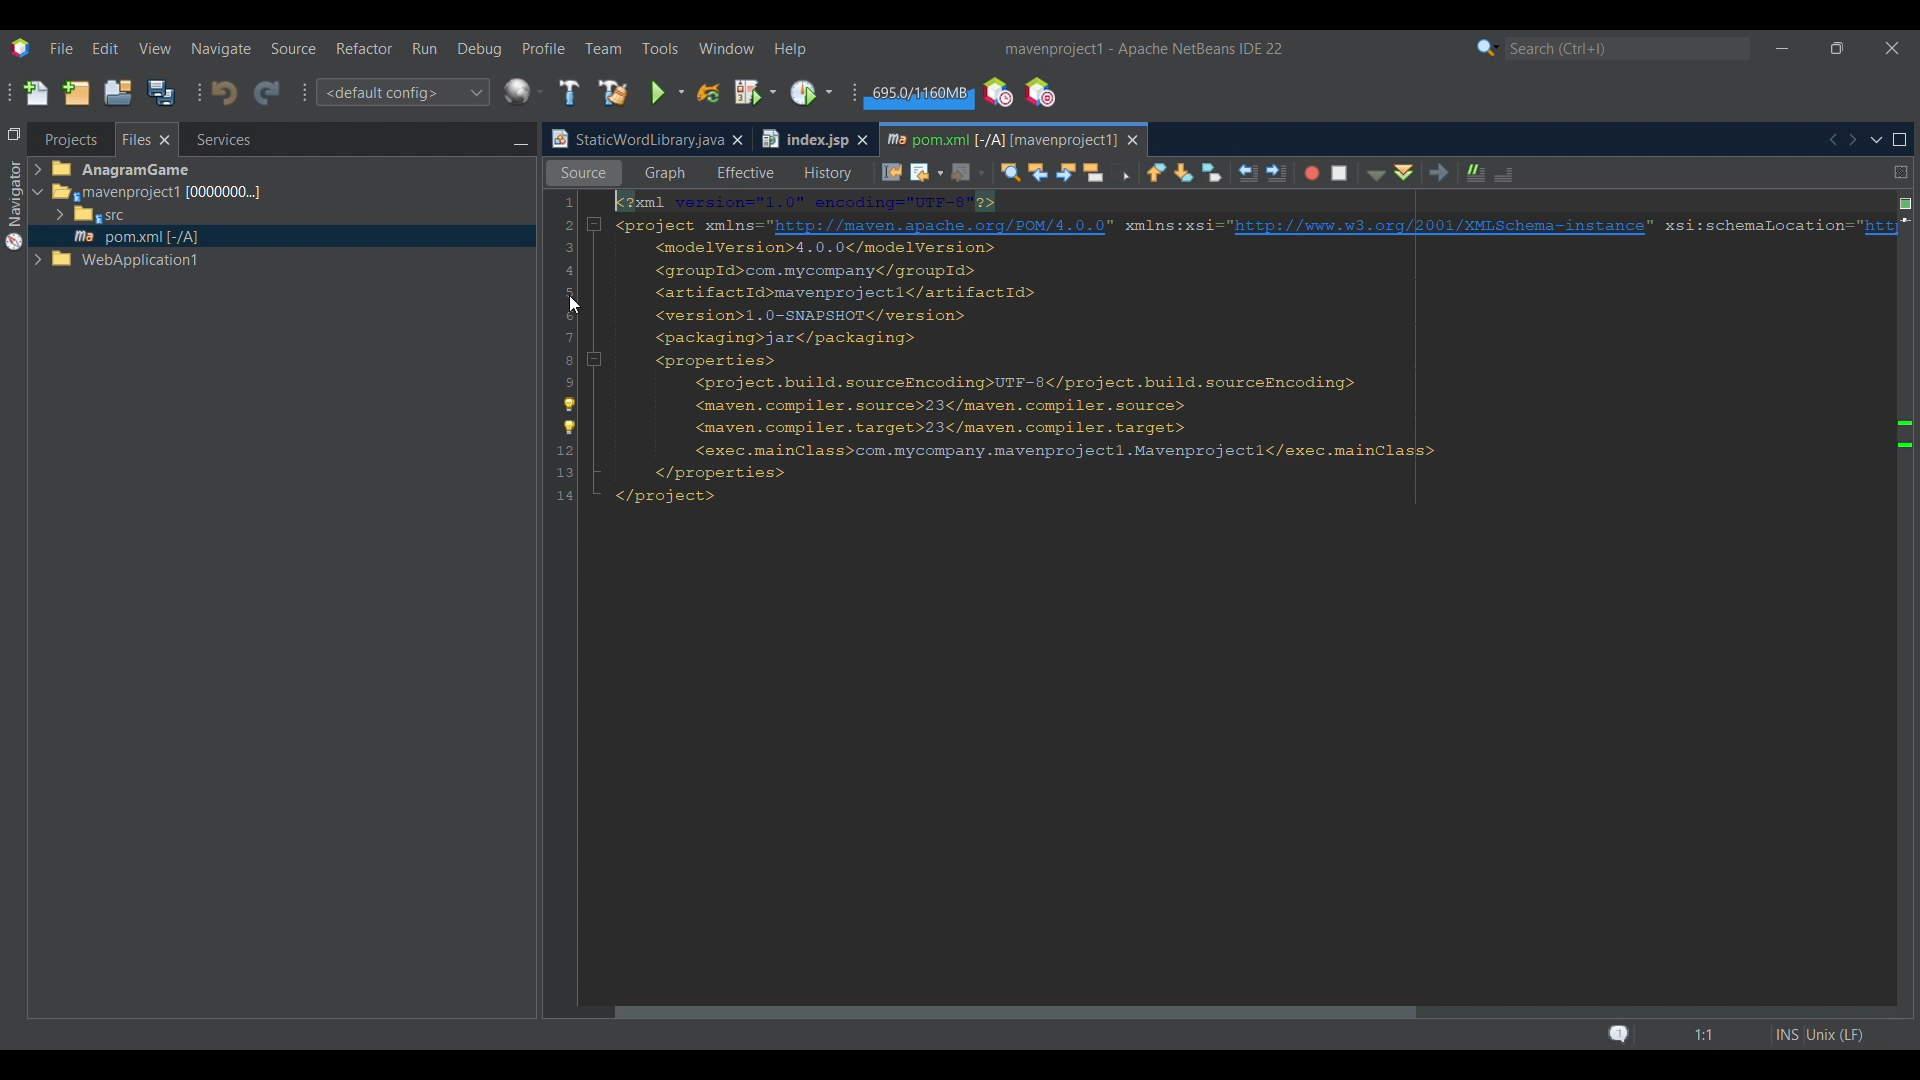 The width and height of the screenshot is (1920, 1080). What do you see at coordinates (1906, 434) in the screenshot?
I see `Convert to release option after strict compatibility checks` at bounding box center [1906, 434].